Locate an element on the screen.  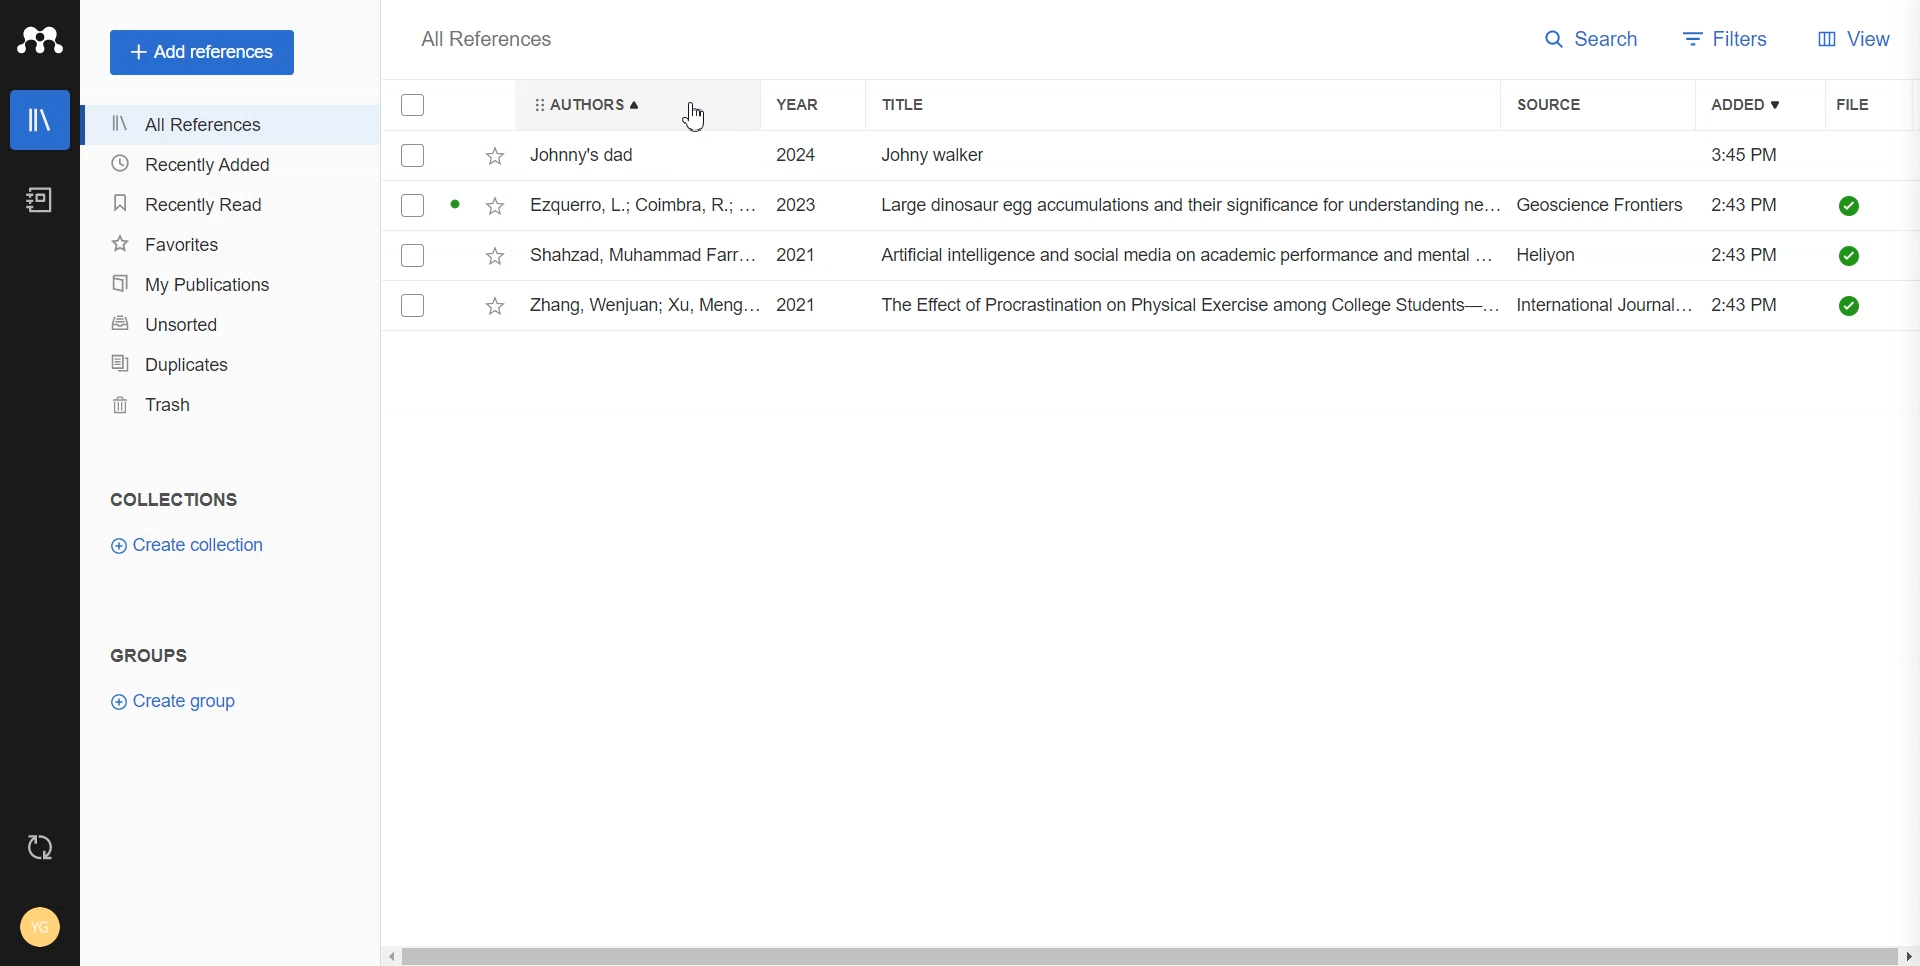
The Effect of Procrastination on Physical Exercise among College Students is located at coordinates (1185, 305).